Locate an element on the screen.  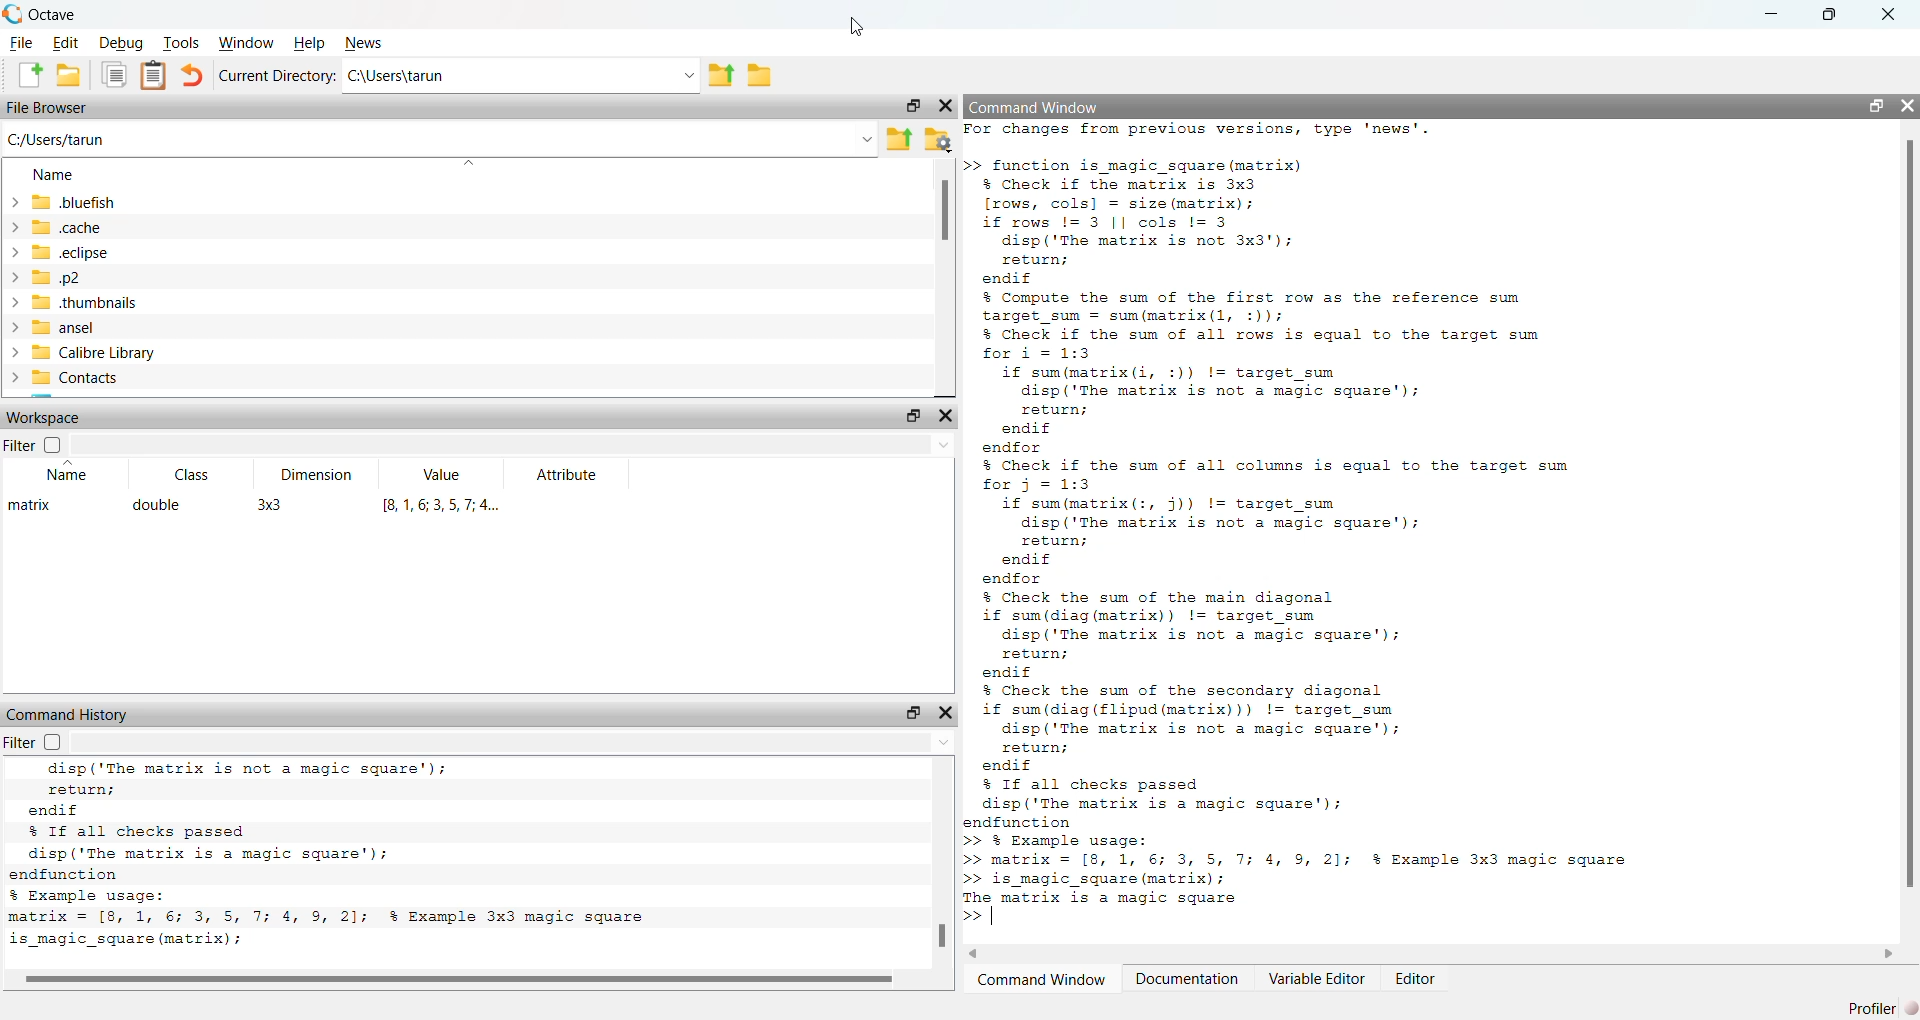
scroll bar is located at coordinates (1910, 517).